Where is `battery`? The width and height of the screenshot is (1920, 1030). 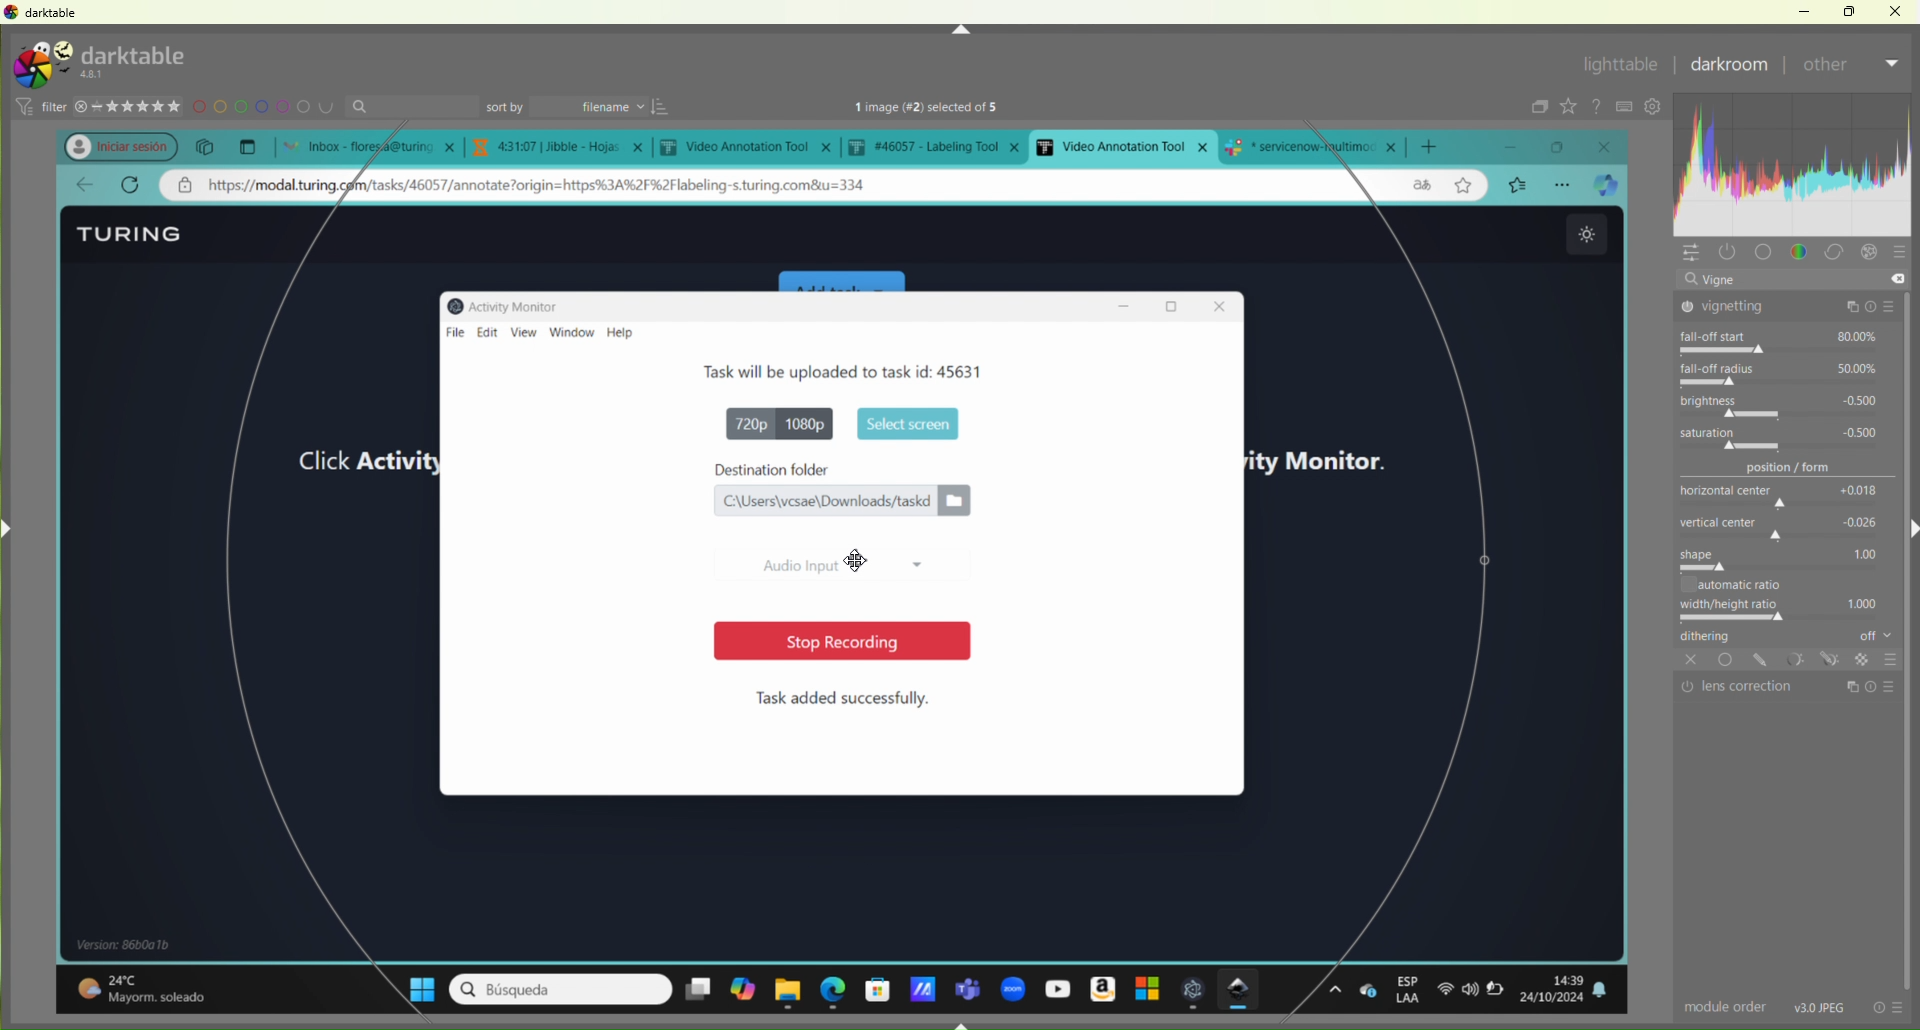 battery is located at coordinates (1502, 994).